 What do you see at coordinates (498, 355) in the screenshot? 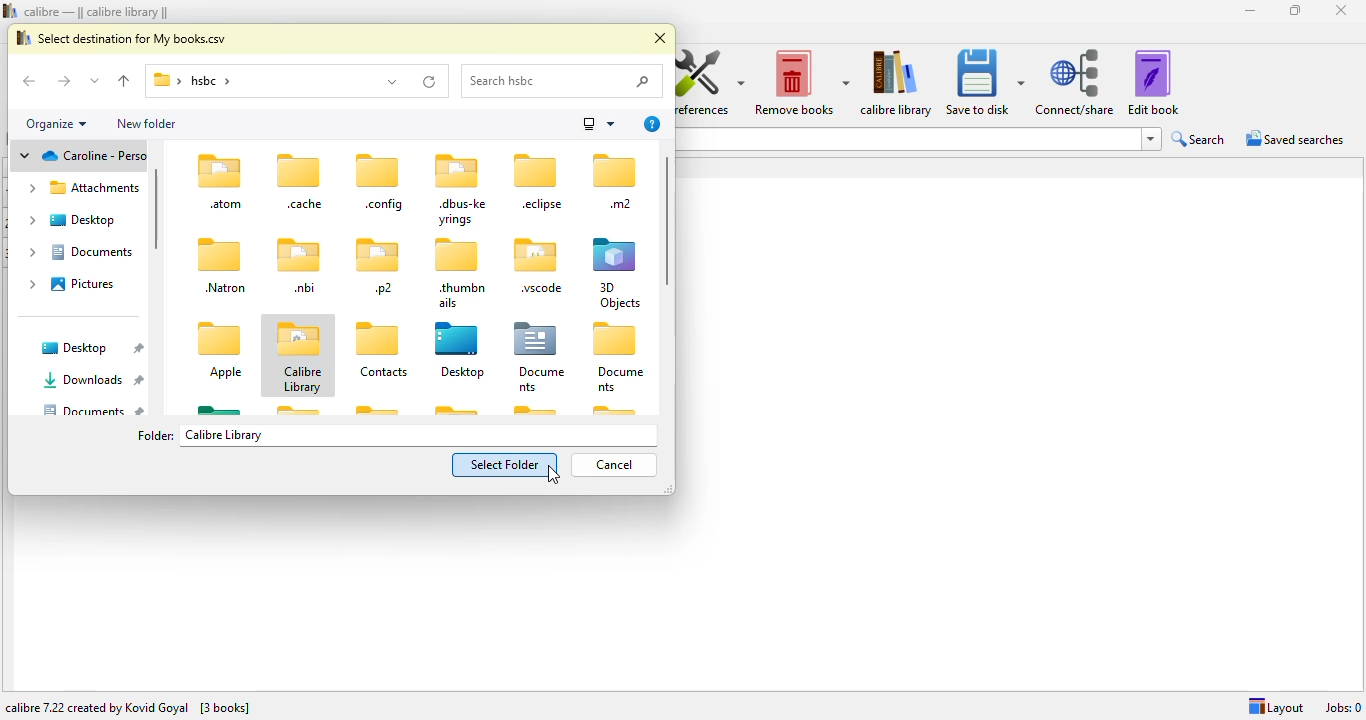
I see `folders` at bounding box center [498, 355].